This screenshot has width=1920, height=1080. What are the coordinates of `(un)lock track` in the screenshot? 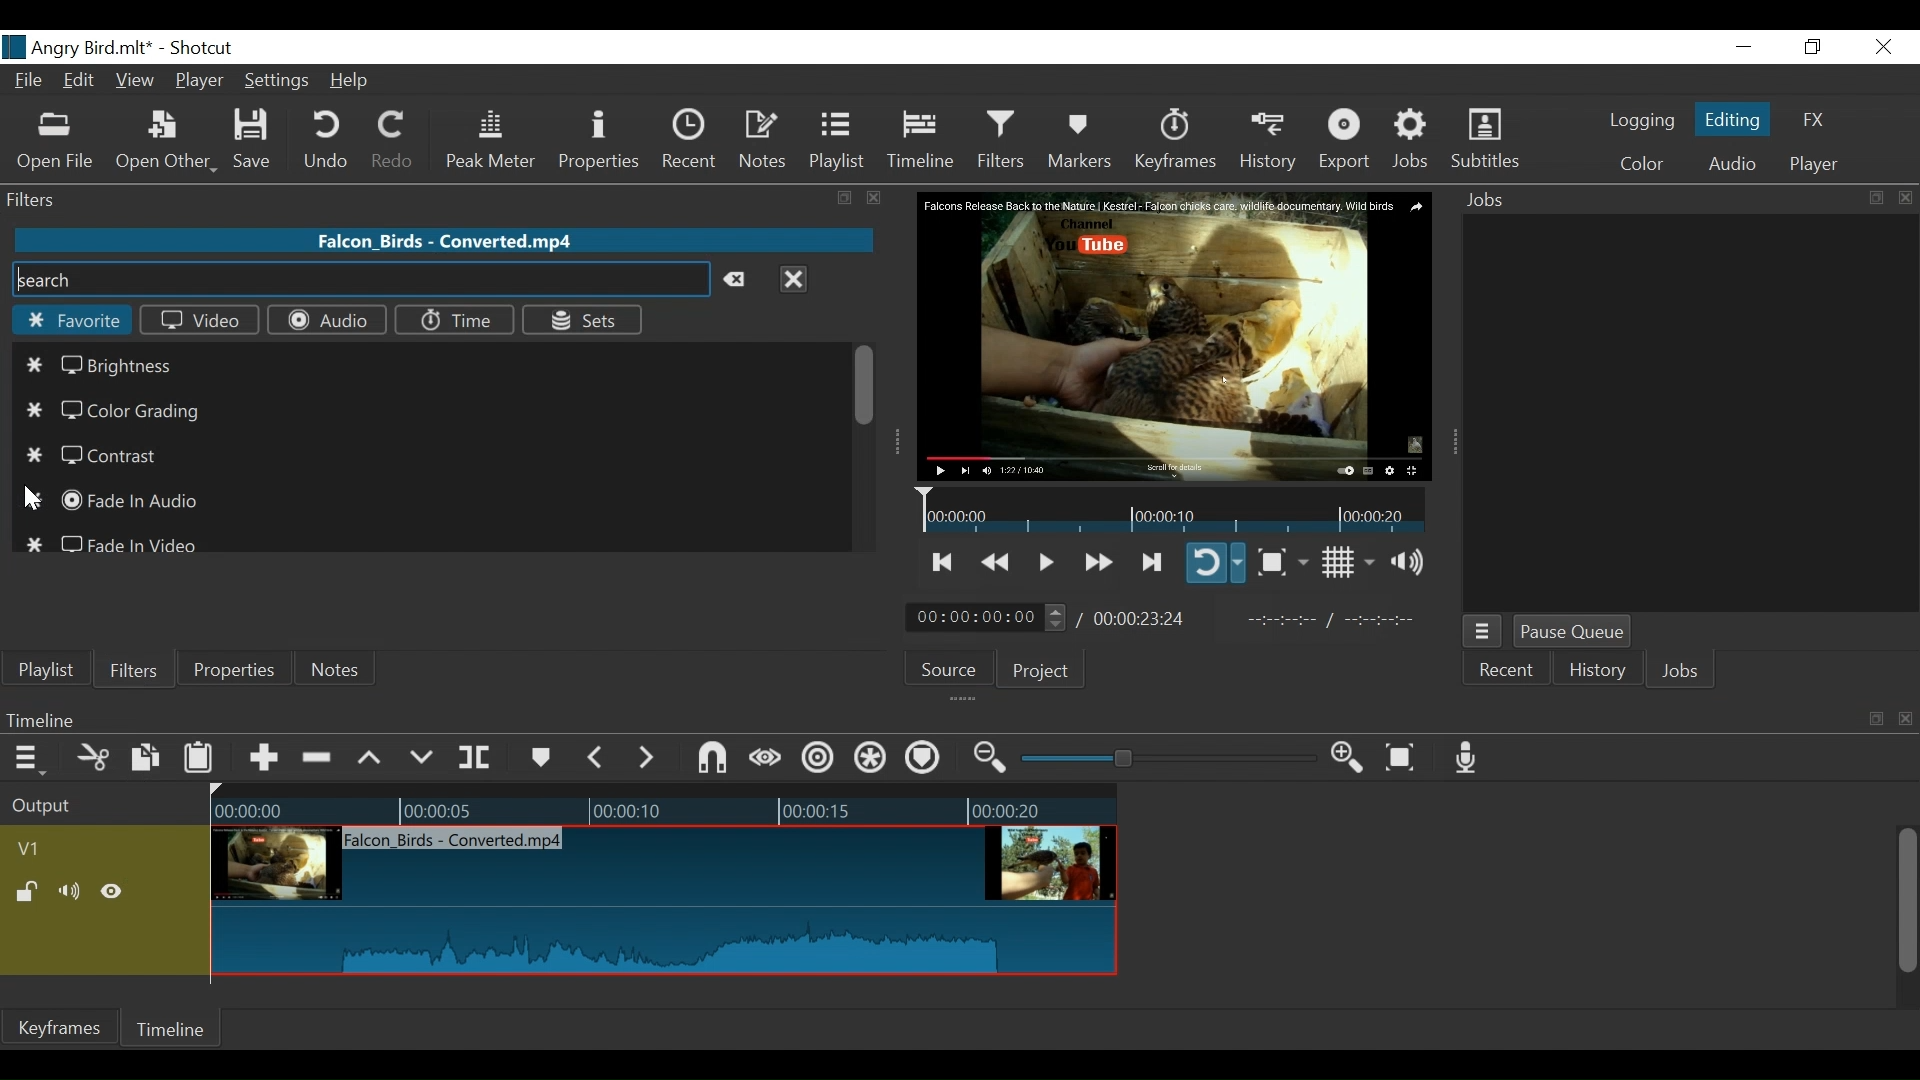 It's located at (31, 893).